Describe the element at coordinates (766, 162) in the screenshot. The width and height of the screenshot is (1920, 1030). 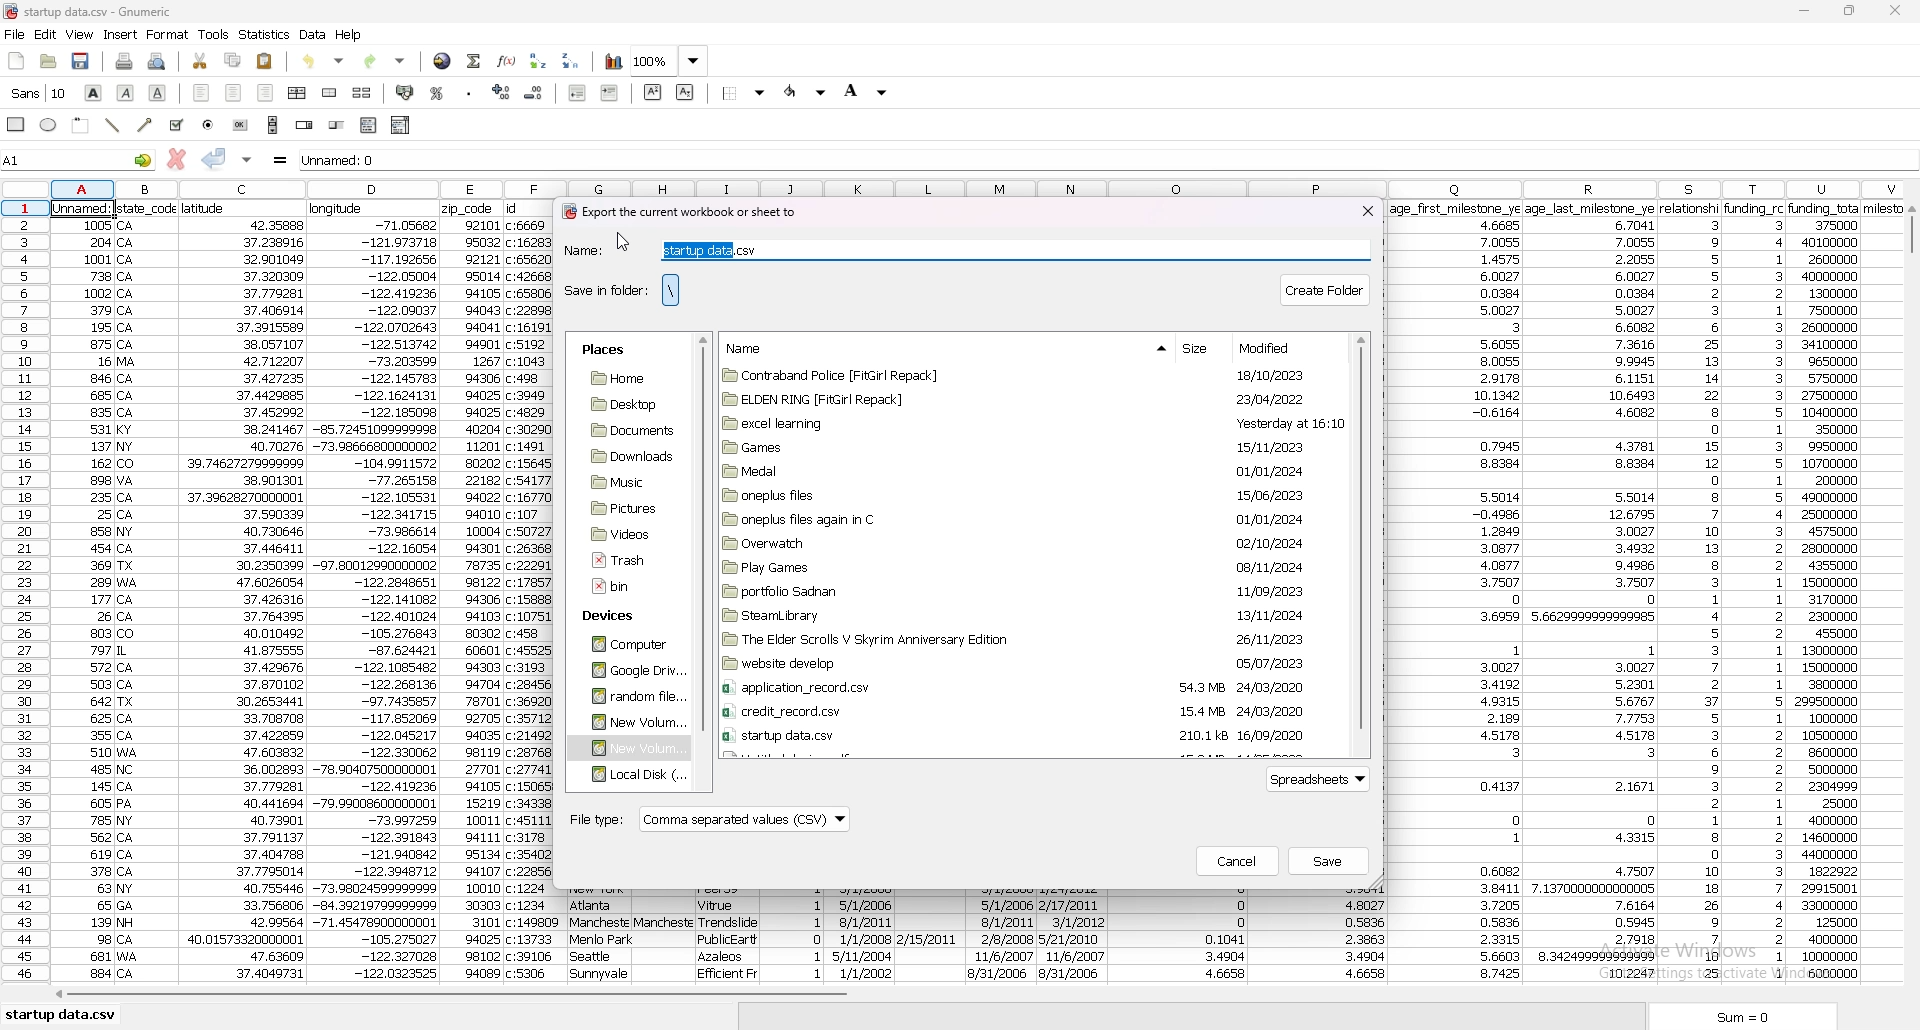
I see `Unanamed` at that location.